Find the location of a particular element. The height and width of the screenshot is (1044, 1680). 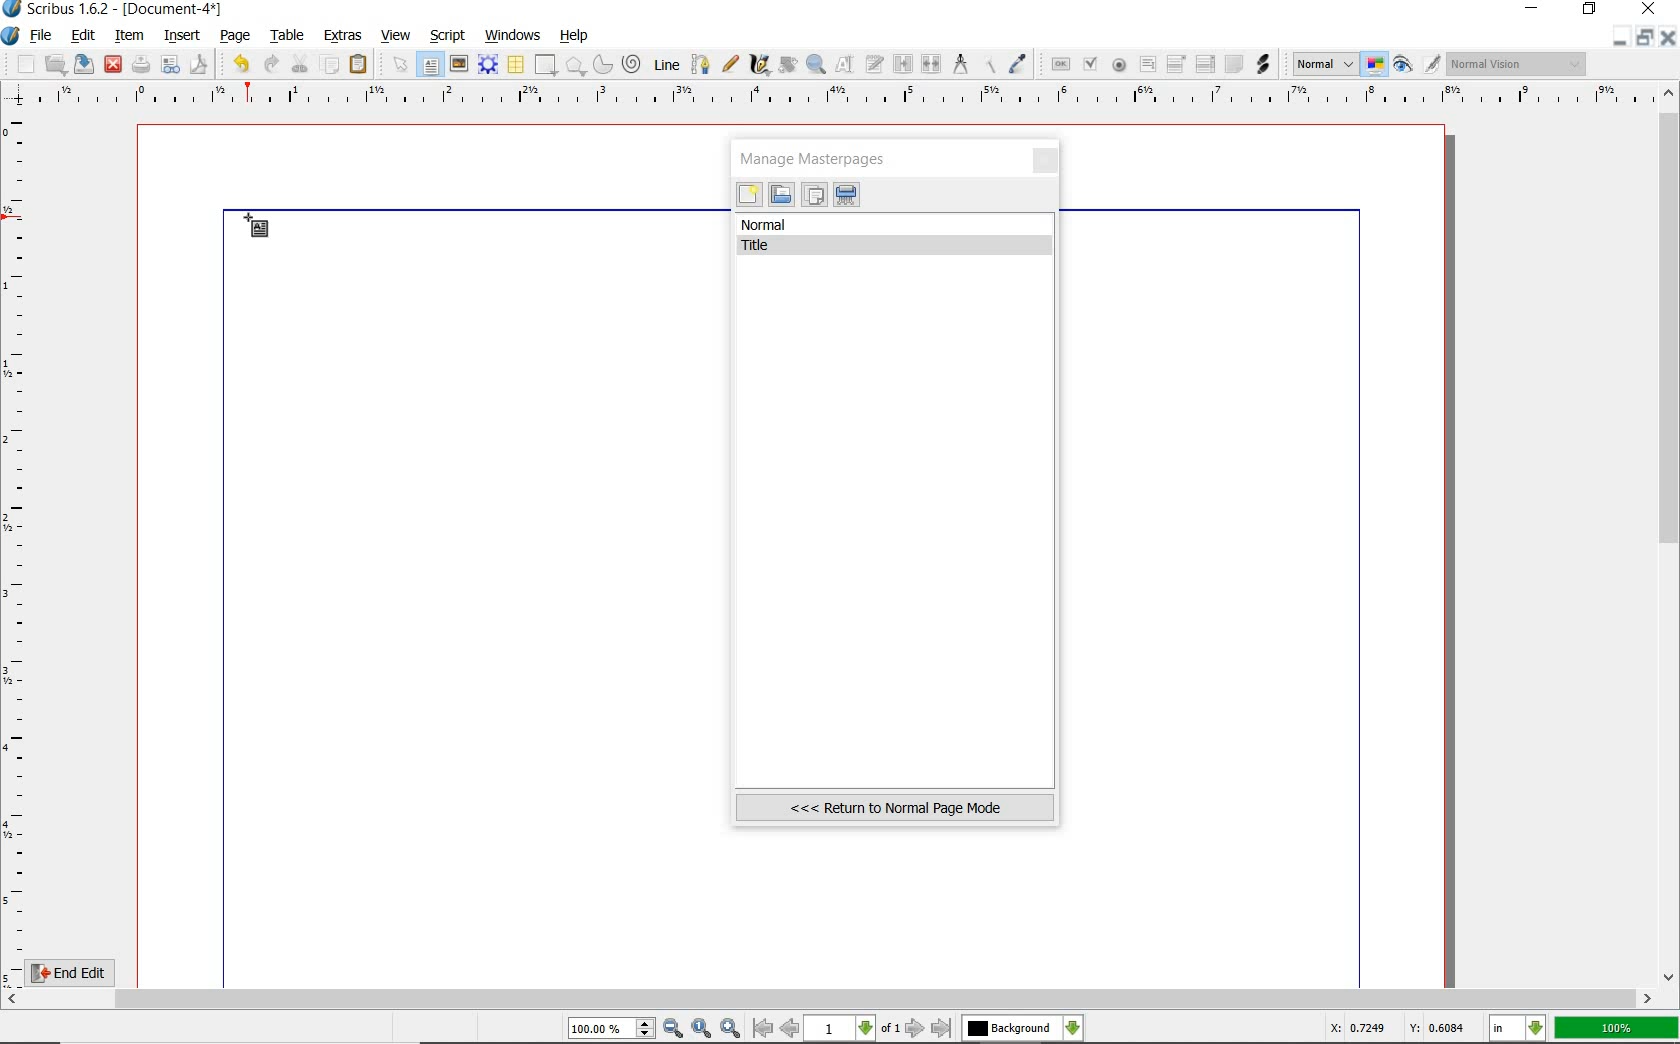

normal is located at coordinates (896, 225).